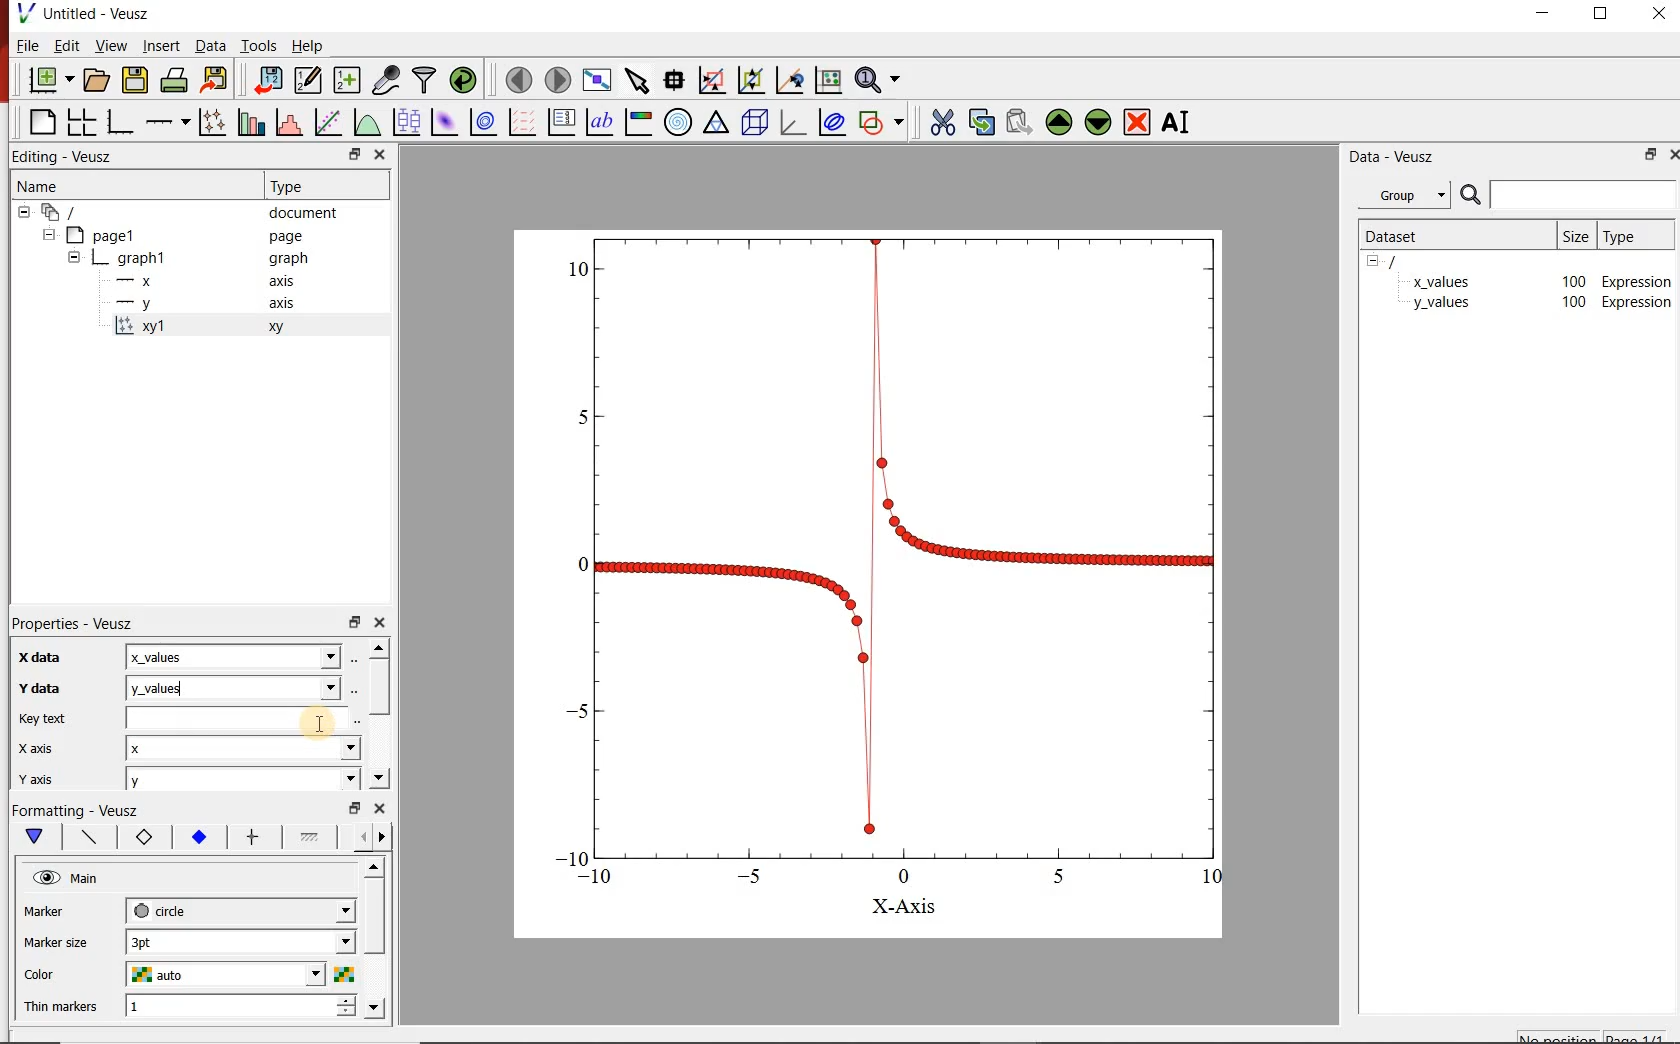 This screenshot has width=1680, height=1044. I want to click on new document, so click(51, 78).